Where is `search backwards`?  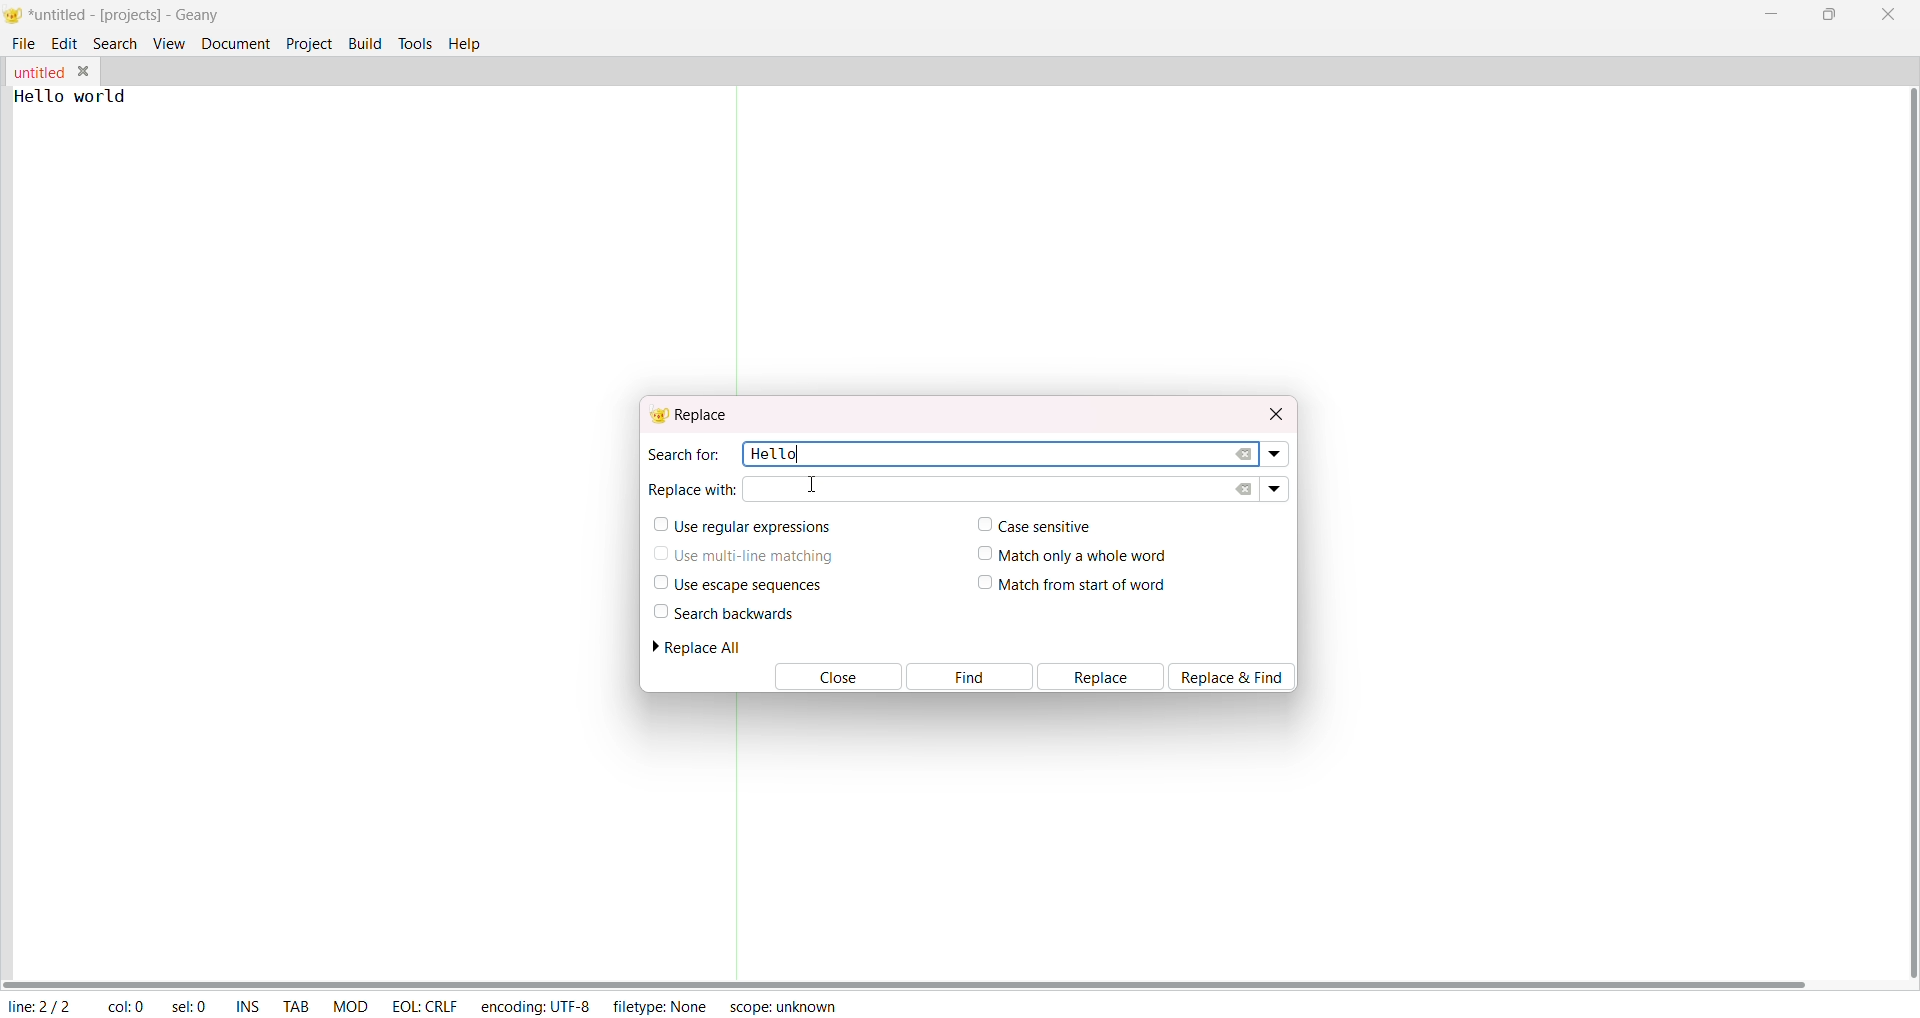
search backwards is located at coordinates (722, 613).